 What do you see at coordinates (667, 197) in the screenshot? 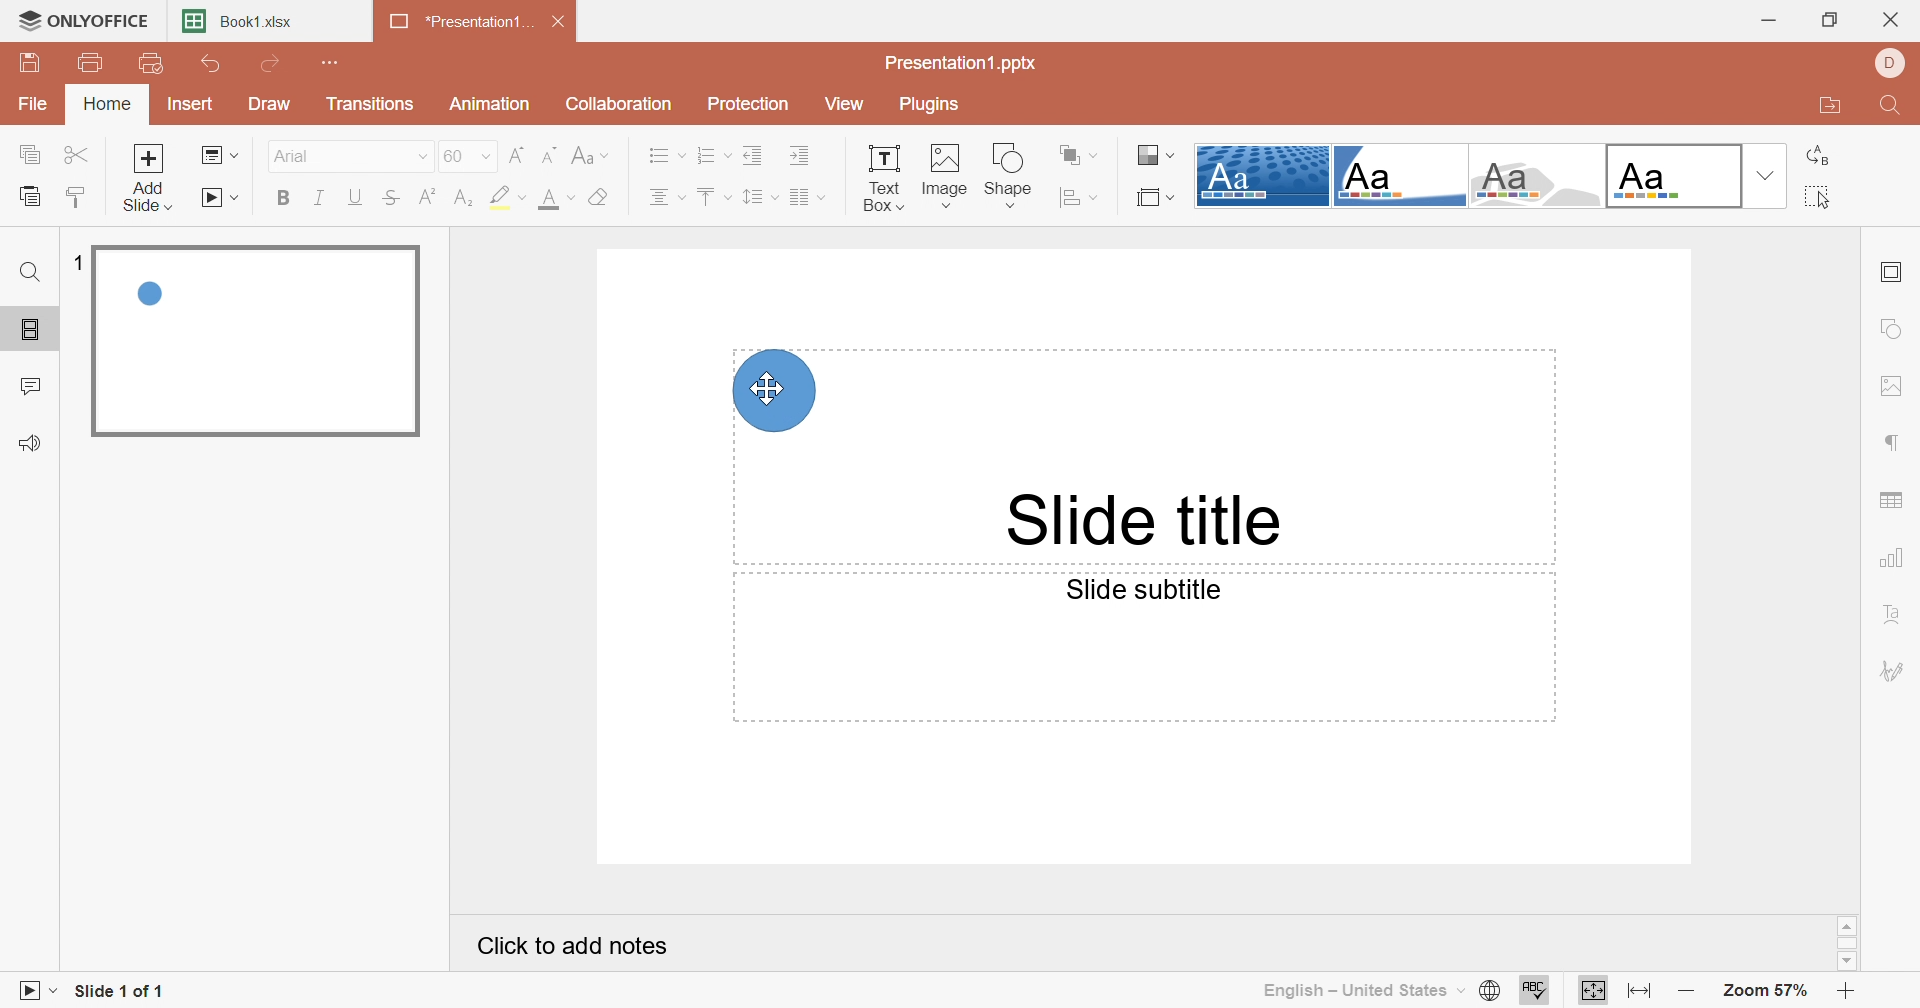
I see `Horizontal align` at bounding box center [667, 197].